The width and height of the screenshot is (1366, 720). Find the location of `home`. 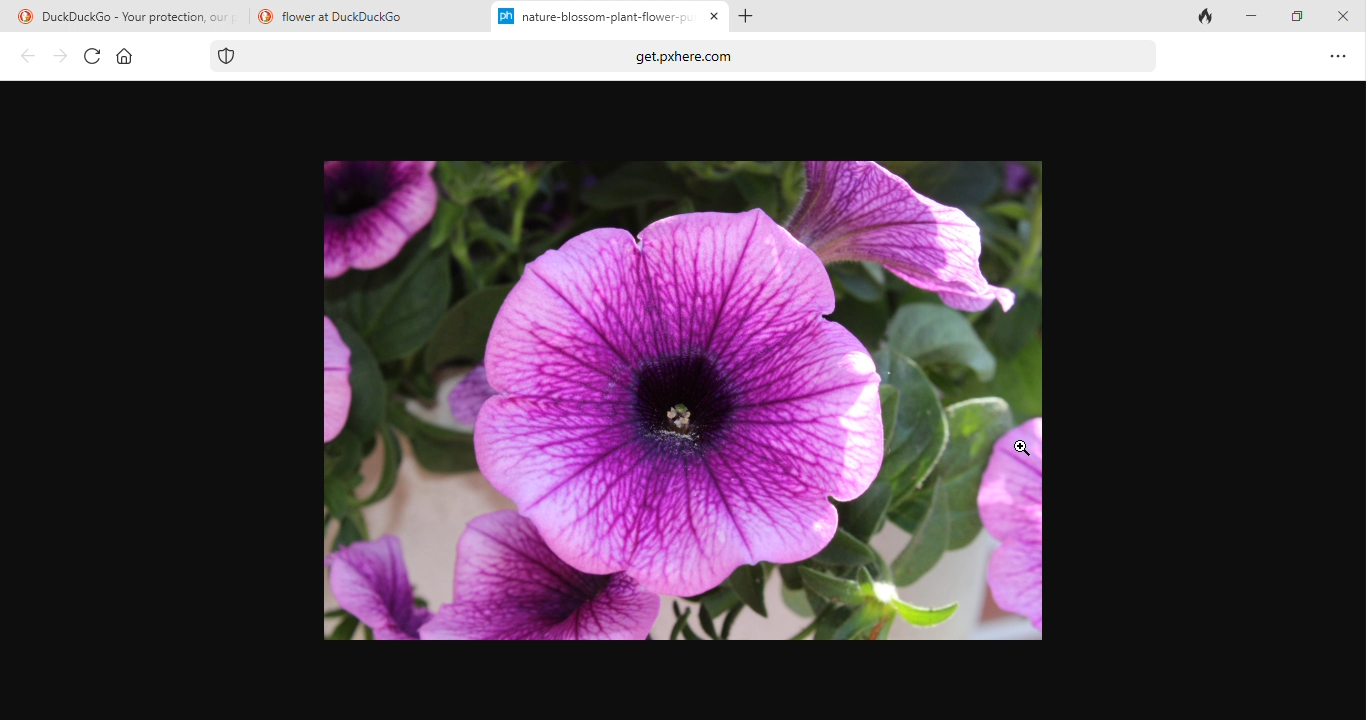

home is located at coordinates (125, 57).